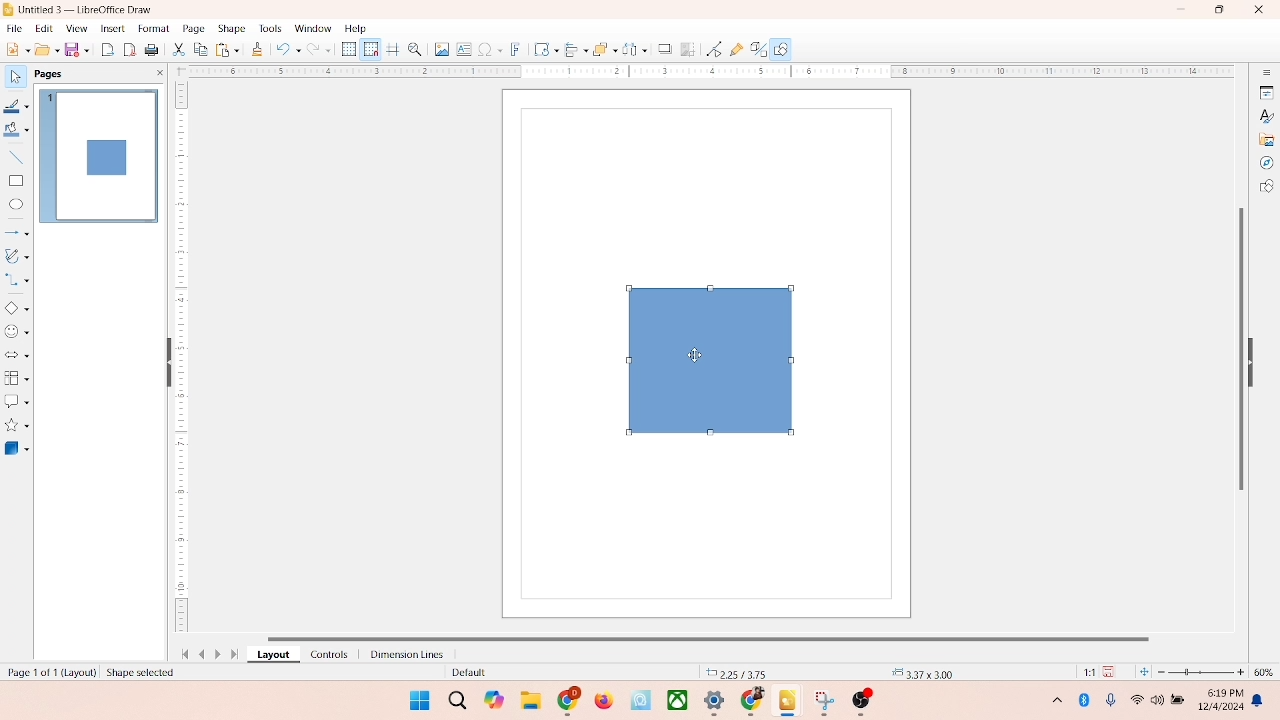  Describe the element at coordinates (181, 360) in the screenshot. I see `scale bar` at that location.